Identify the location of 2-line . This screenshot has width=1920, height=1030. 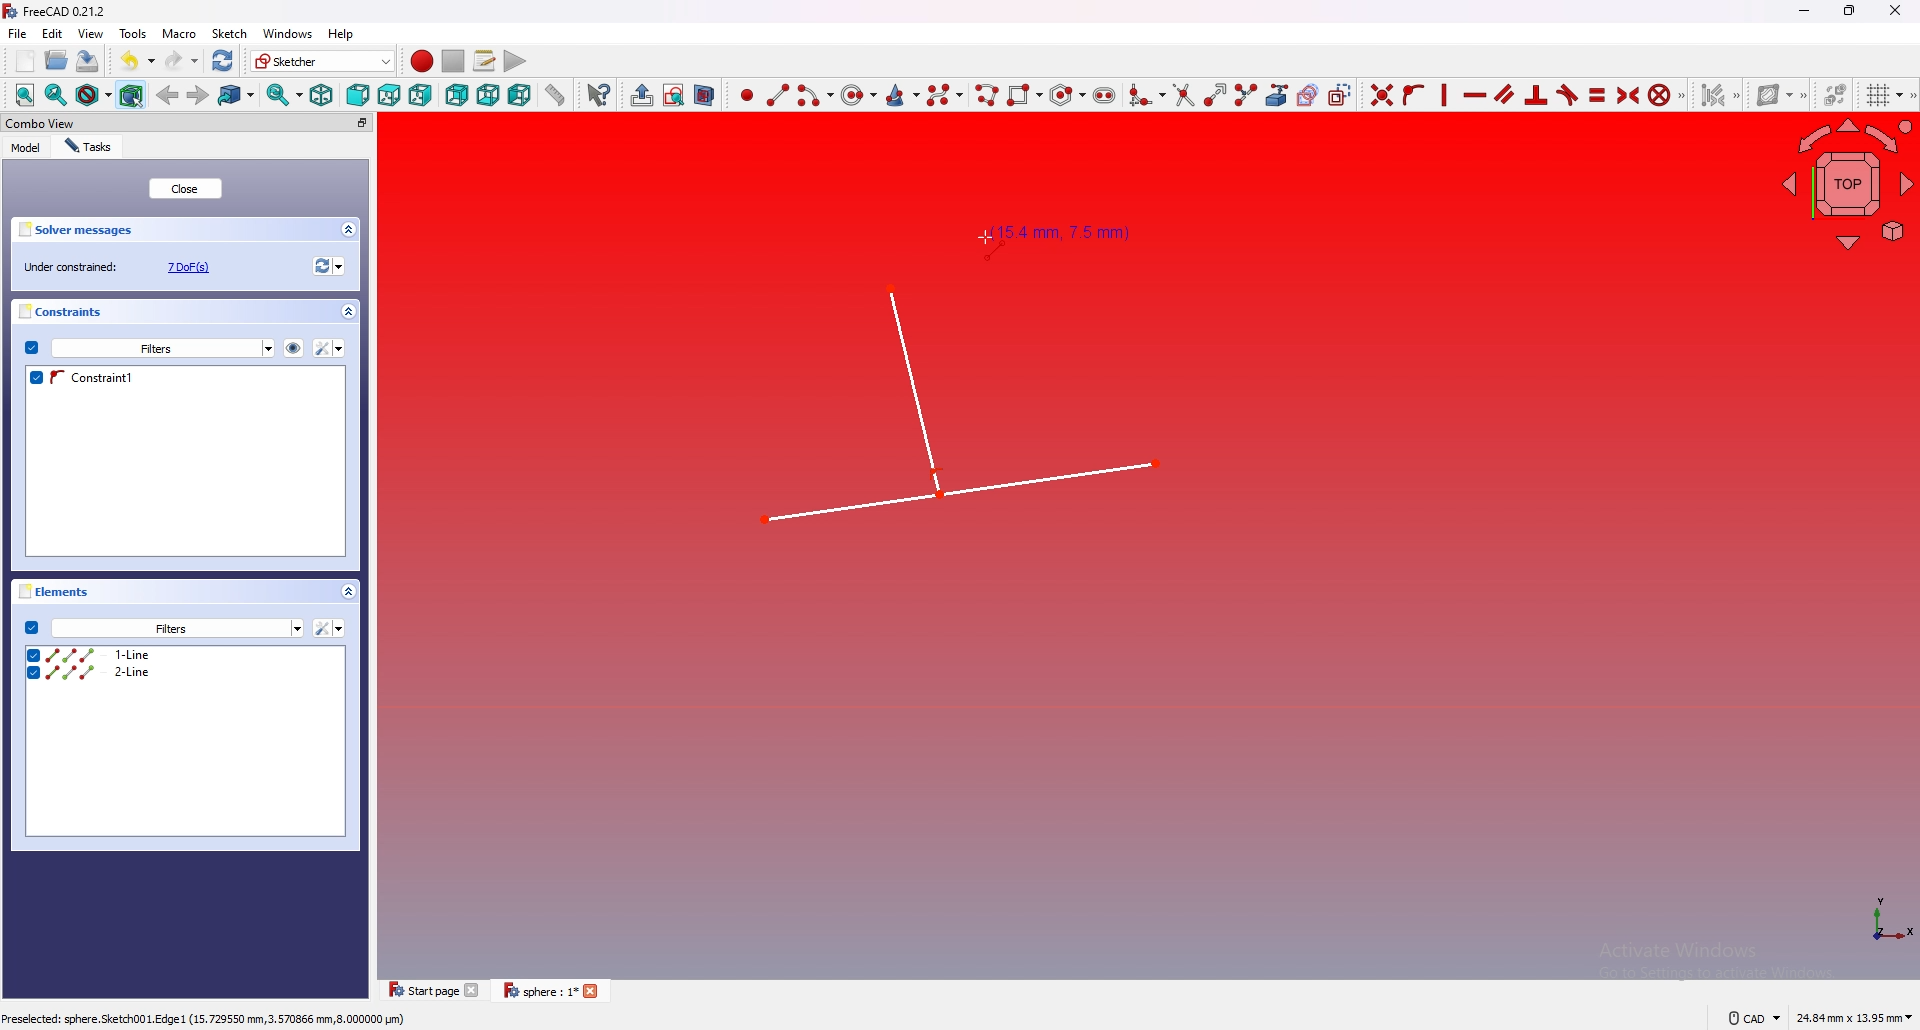
(191, 673).